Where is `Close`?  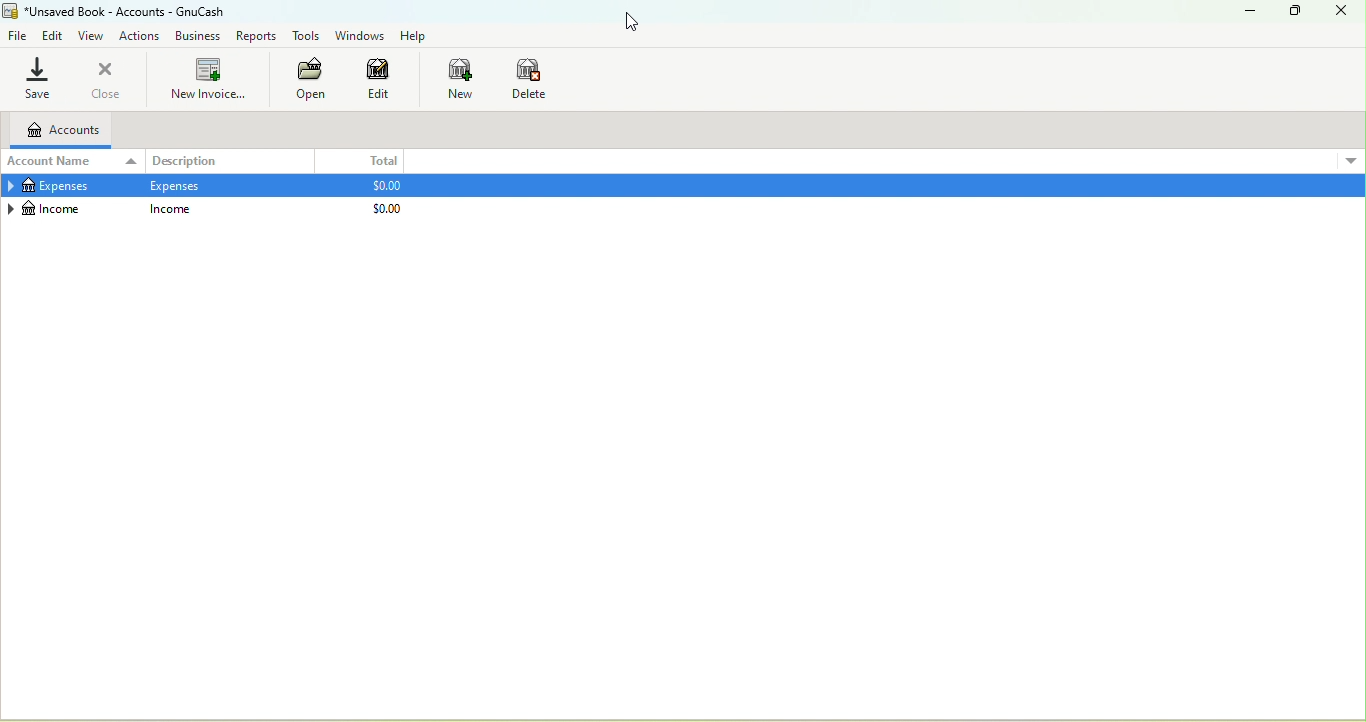
Close is located at coordinates (1343, 13).